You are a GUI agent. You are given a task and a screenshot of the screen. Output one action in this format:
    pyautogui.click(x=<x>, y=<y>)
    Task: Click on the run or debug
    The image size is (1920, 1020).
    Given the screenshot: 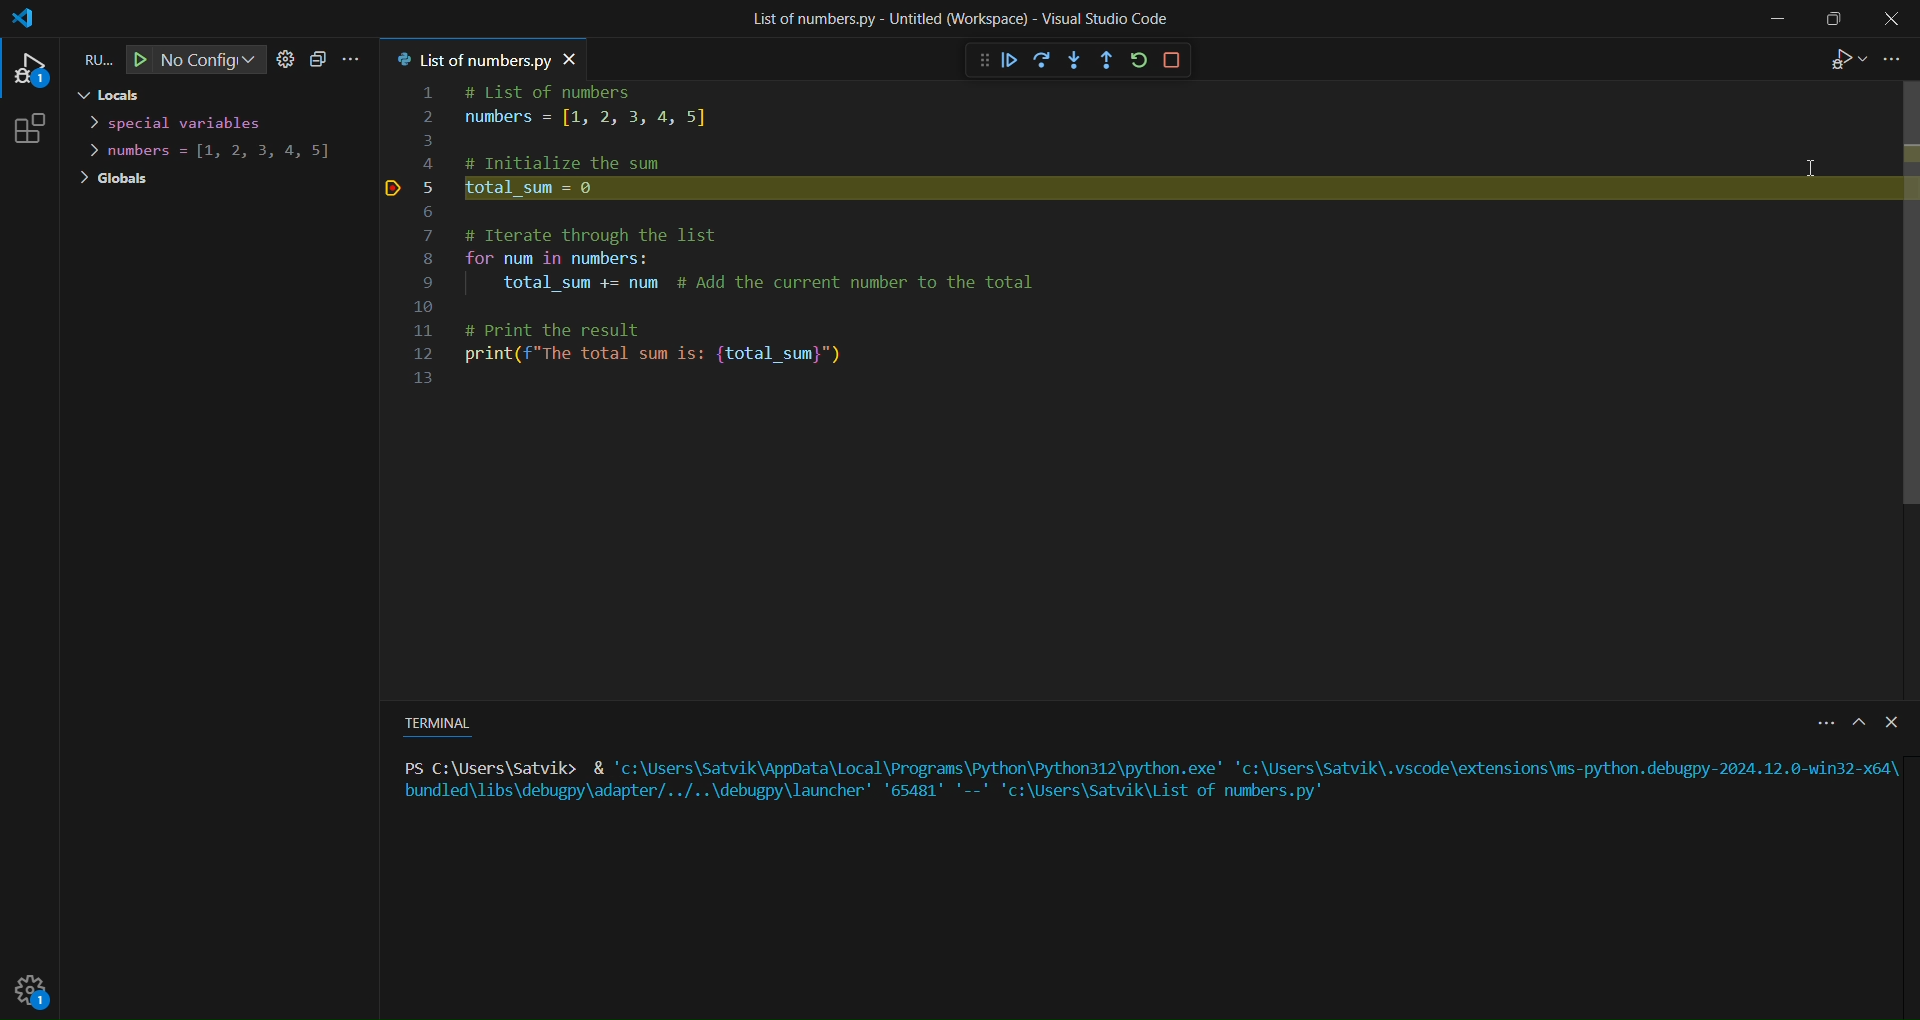 What is the action you would take?
    pyautogui.click(x=91, y=60)
    